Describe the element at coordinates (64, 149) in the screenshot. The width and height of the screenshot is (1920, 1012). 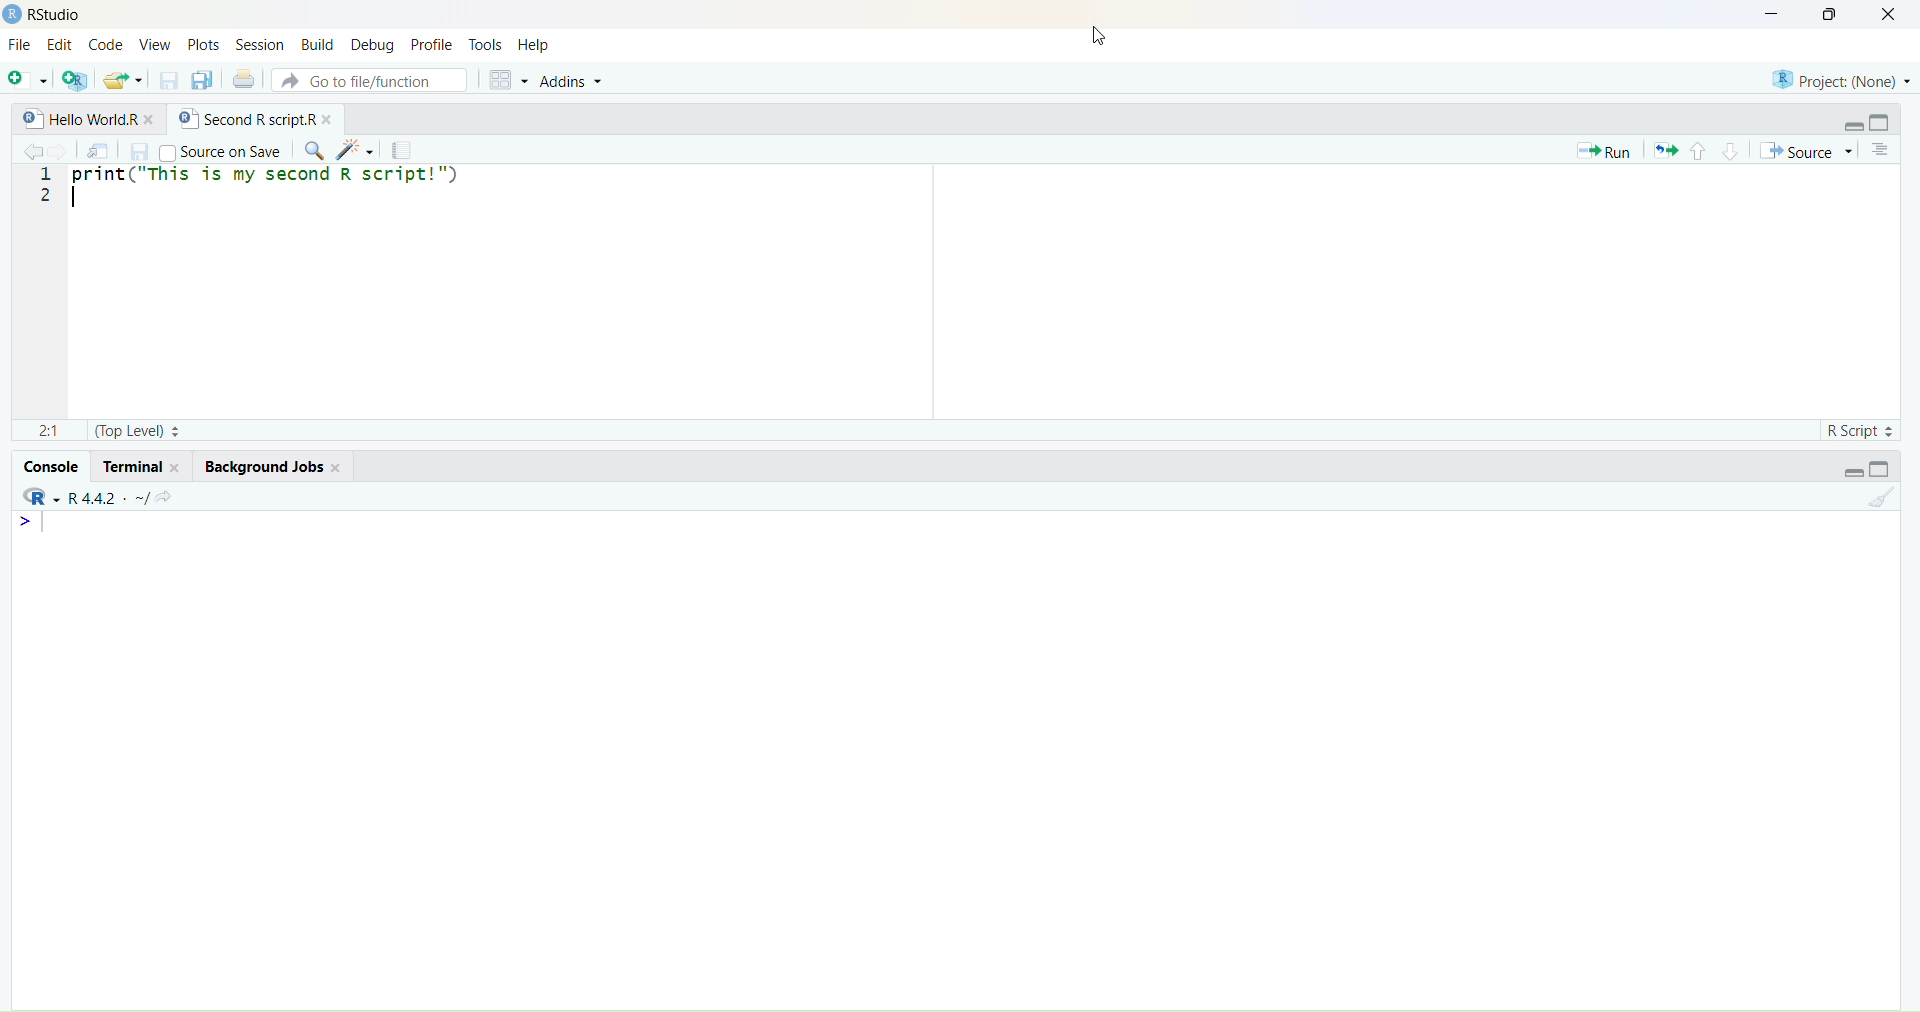
I see `Go forward to the next source location (Ctrl + F10)` at that location.